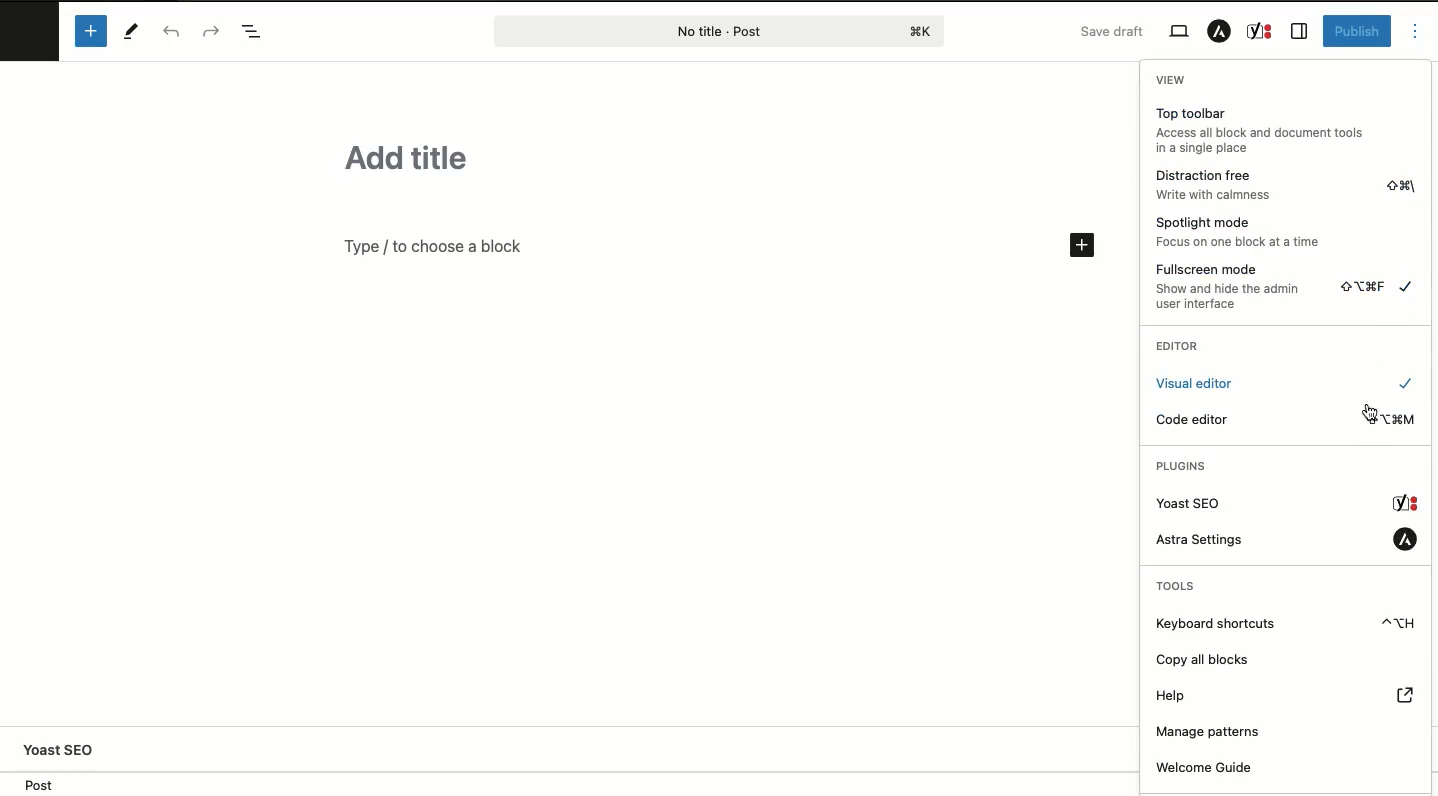 This screenshot has height=796, width=1438. Describe the element at coordinates (1087, 242) in the screenshot. I see `Add block` at that location.